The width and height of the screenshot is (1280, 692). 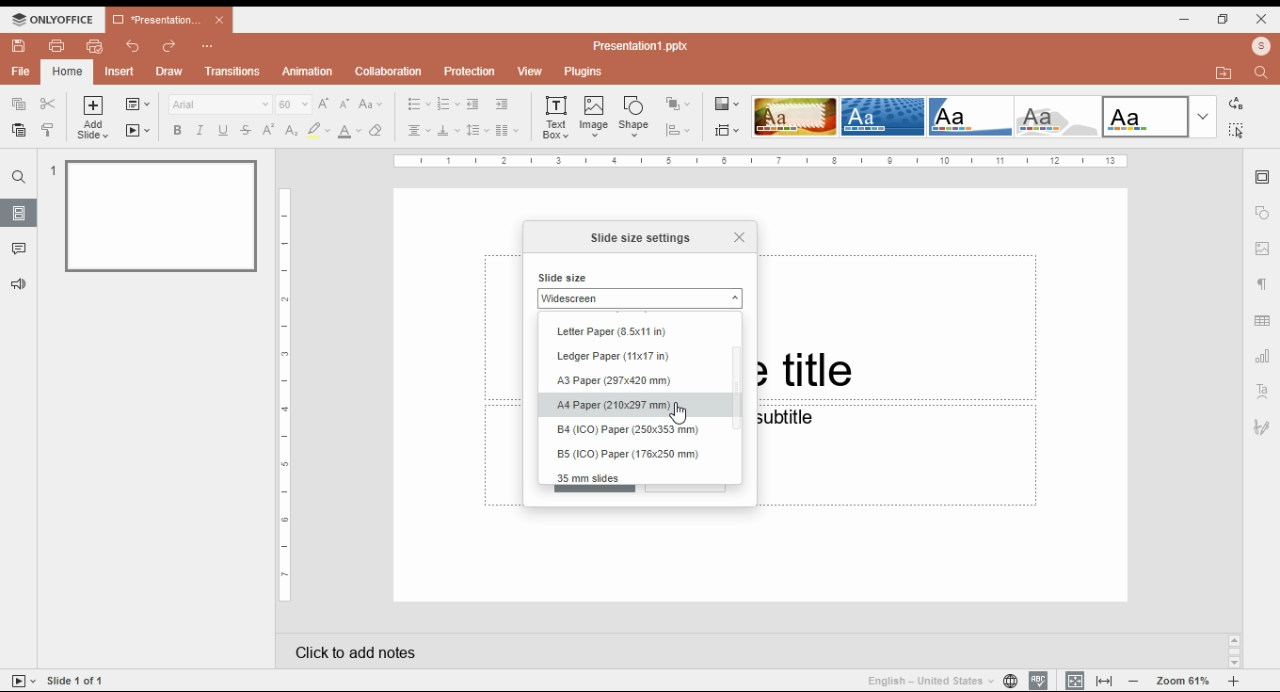 What do you see at coordinates (1263, 213) in the screenshot?
I see `shape settings` at bounding box center [1263, 213].